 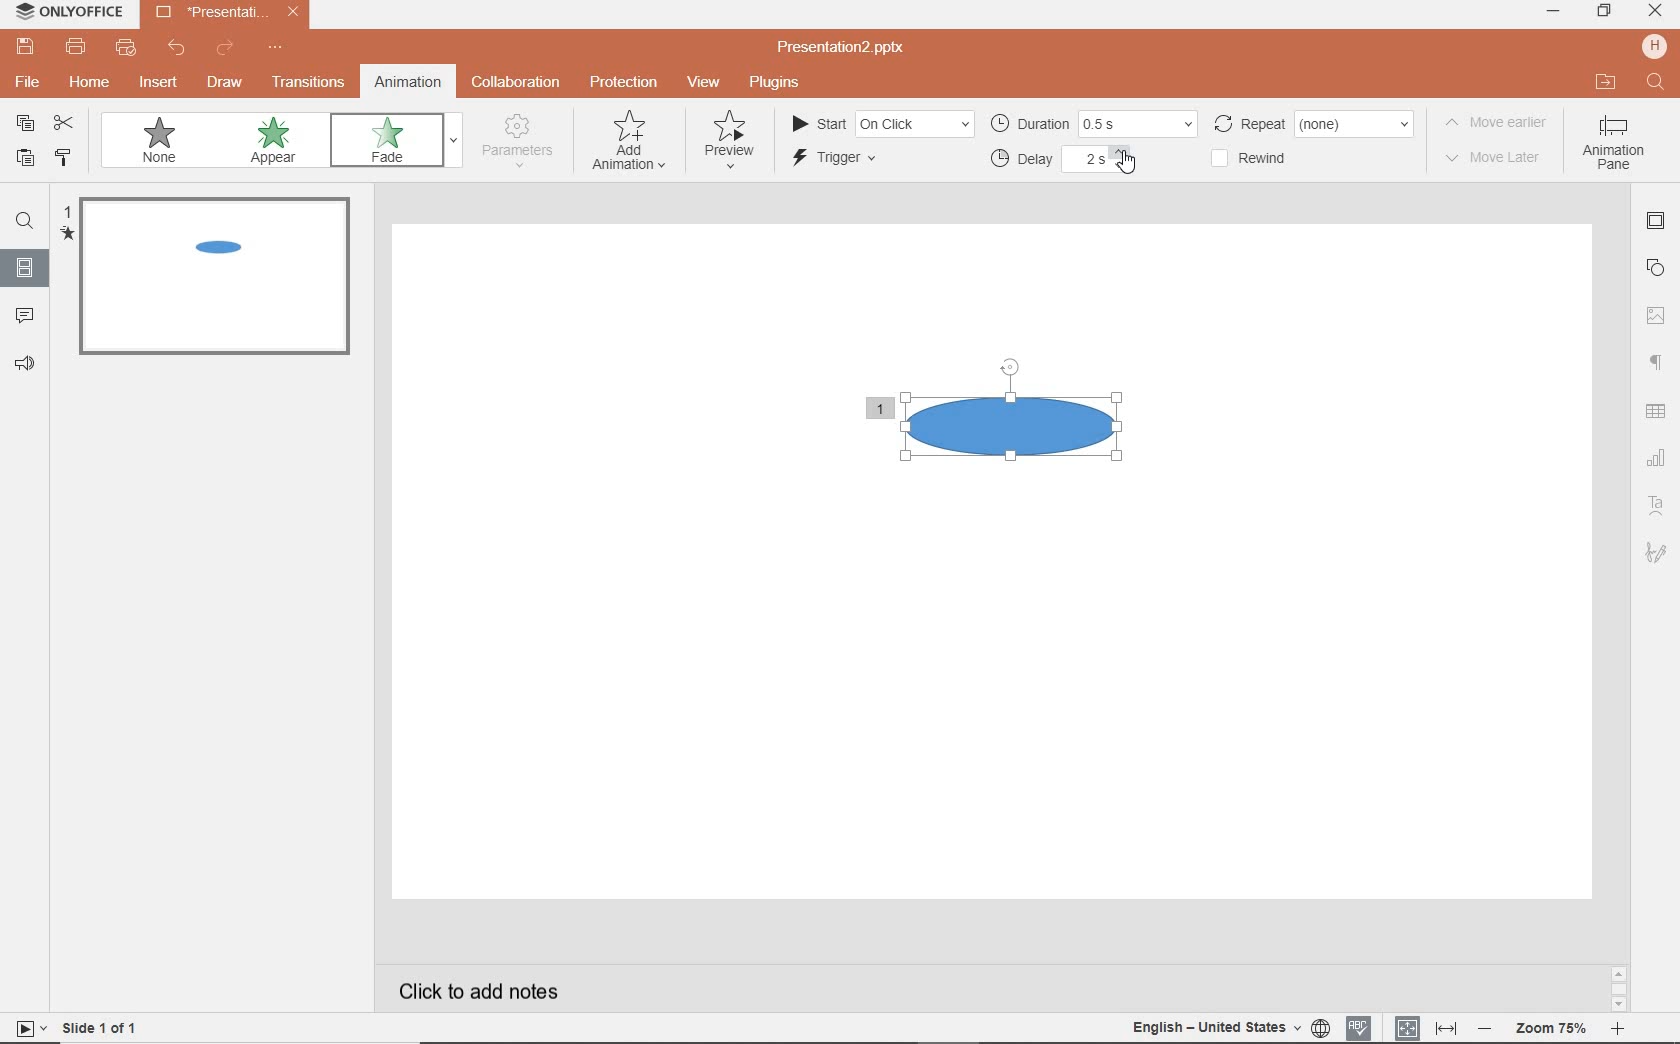 I want to click on zoom, so click(x=1549, y=1031).